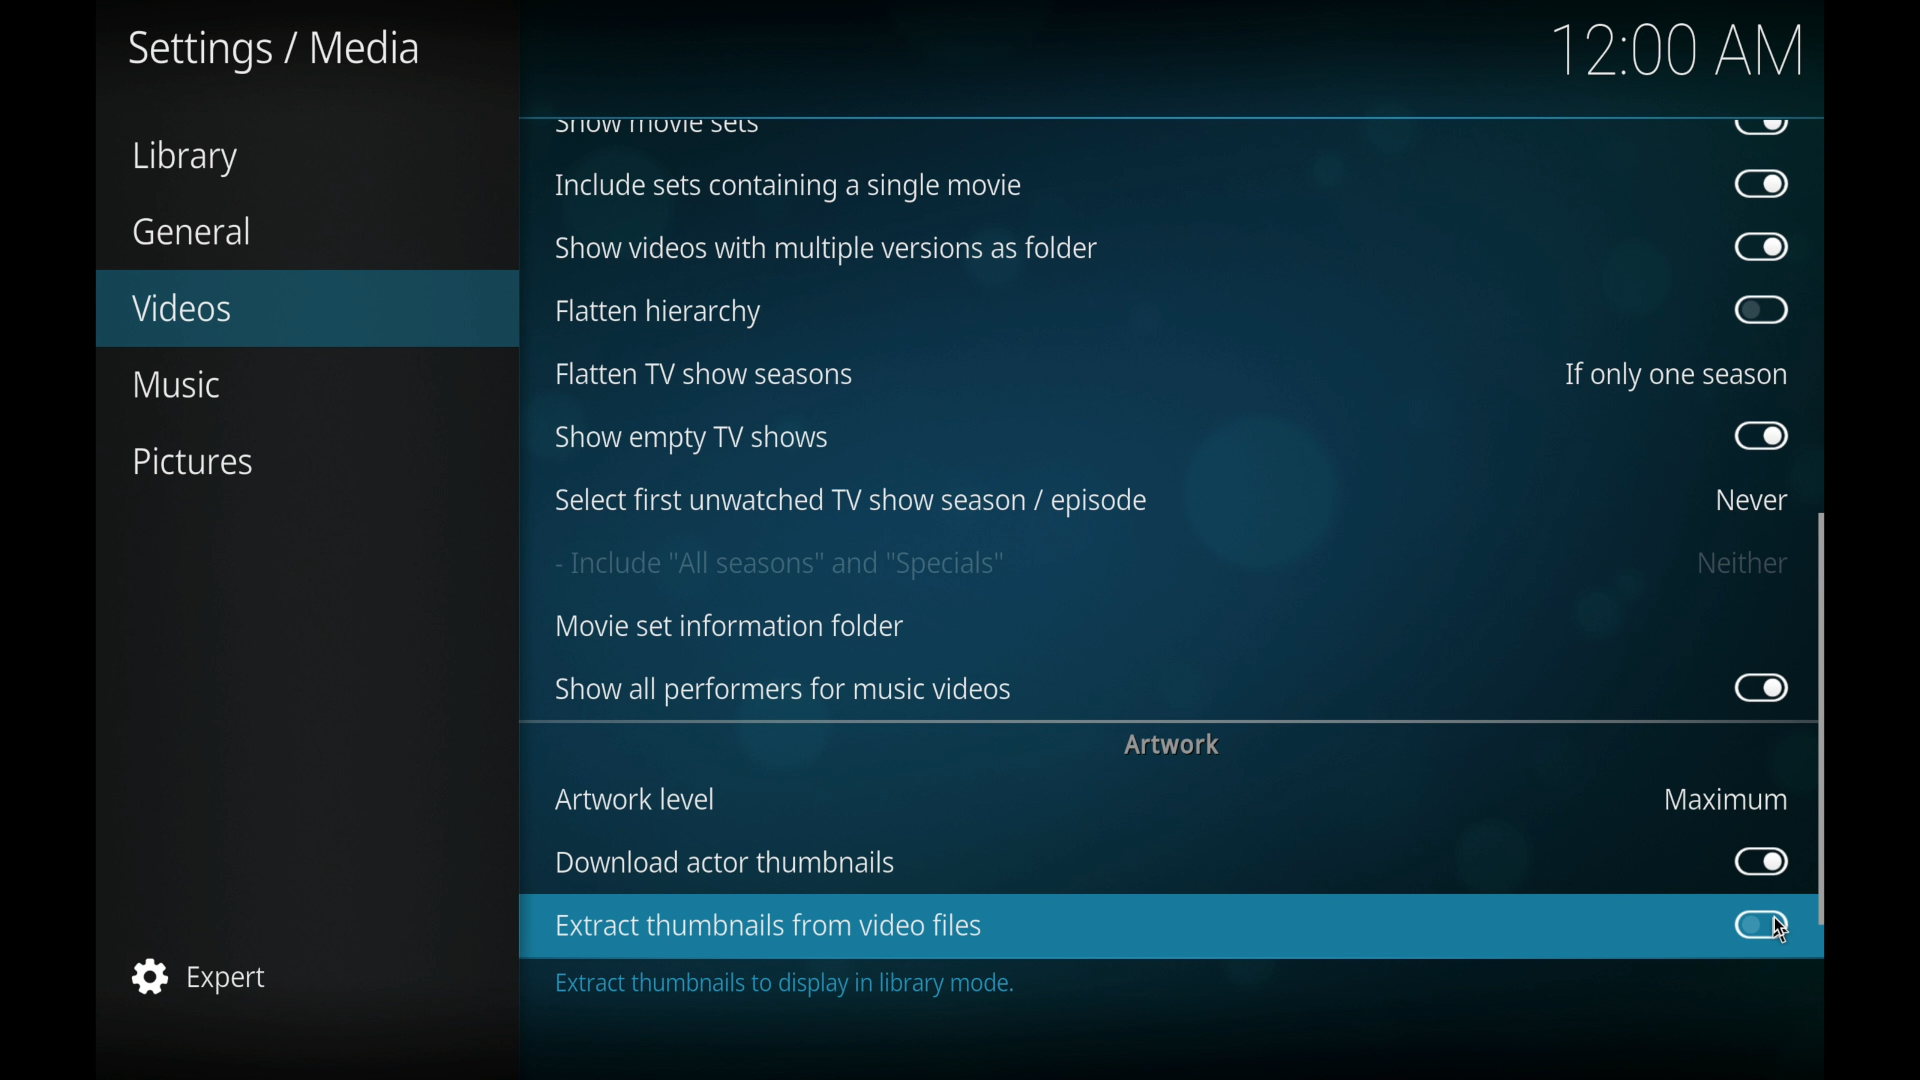  I want to click on scroll box, so click(1823, 721).